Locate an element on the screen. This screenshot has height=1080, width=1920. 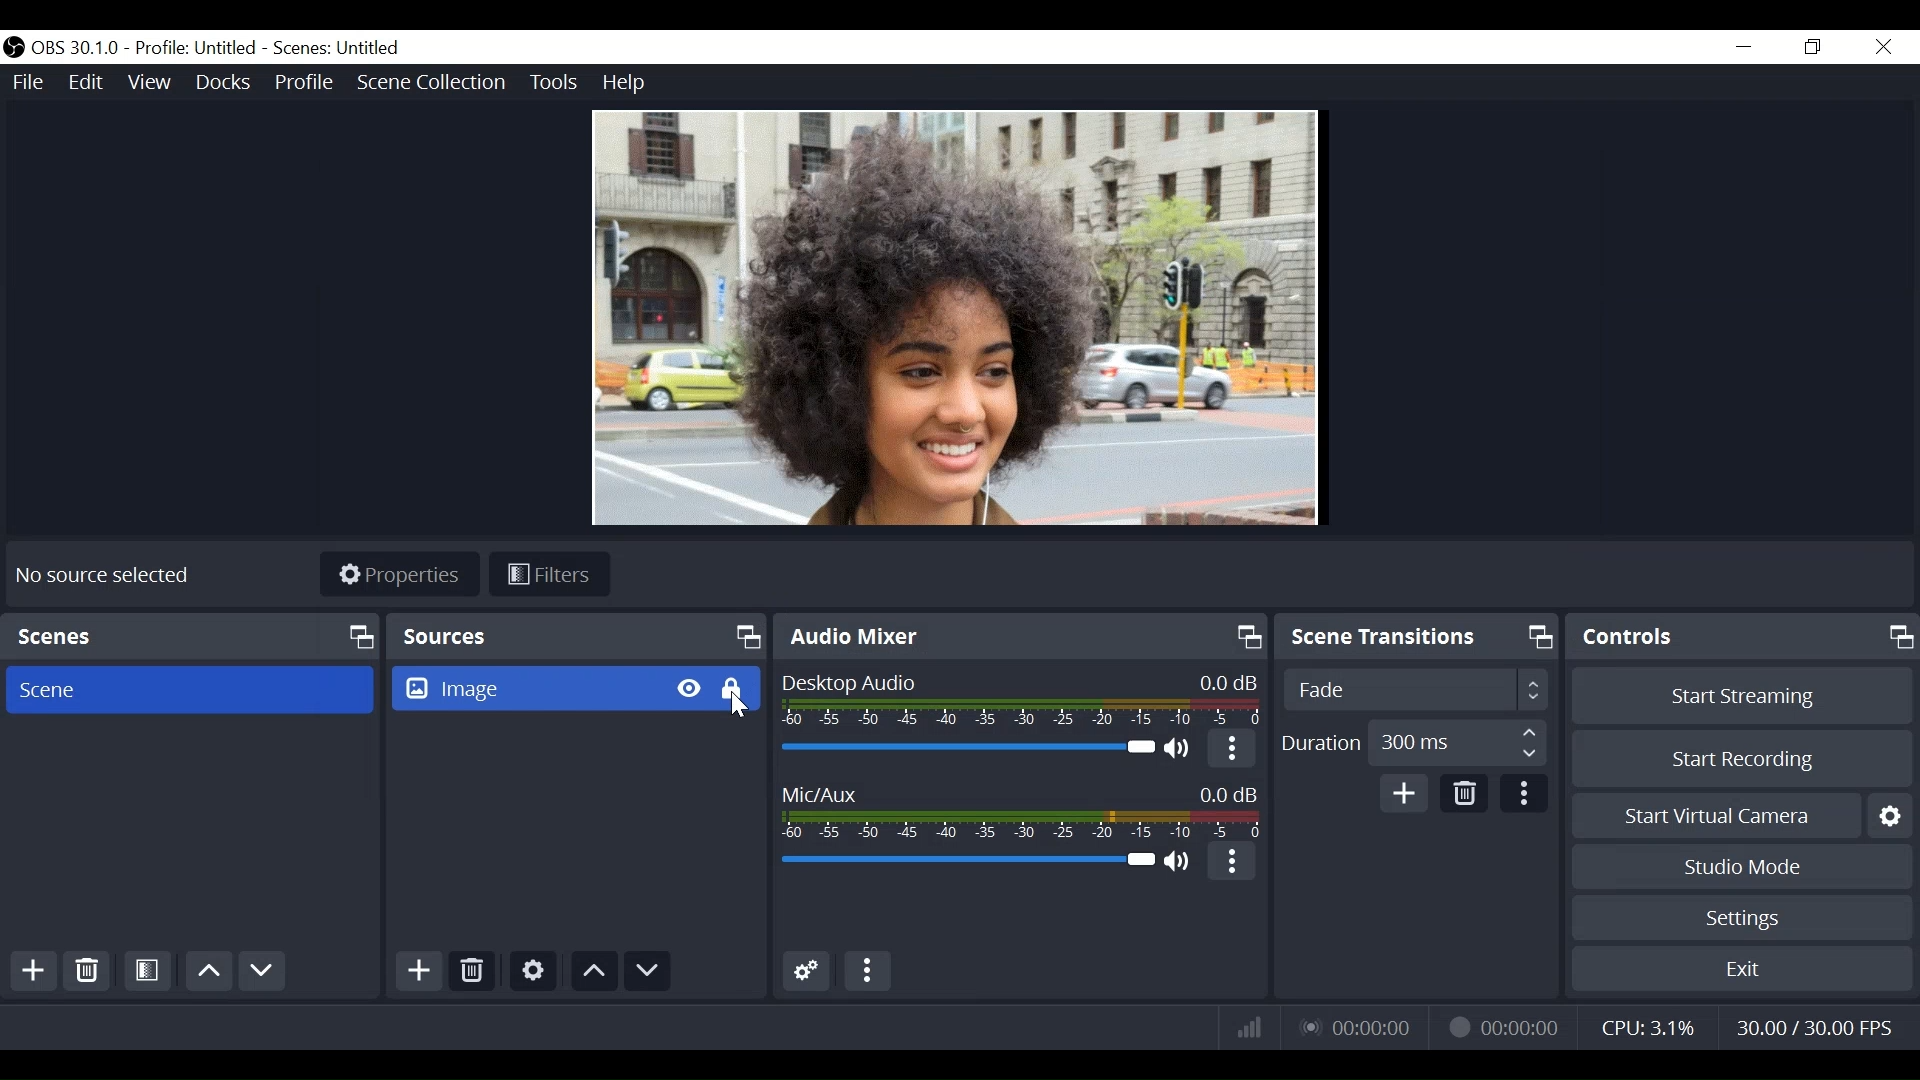
Profile is located at coordinates (304, 81).